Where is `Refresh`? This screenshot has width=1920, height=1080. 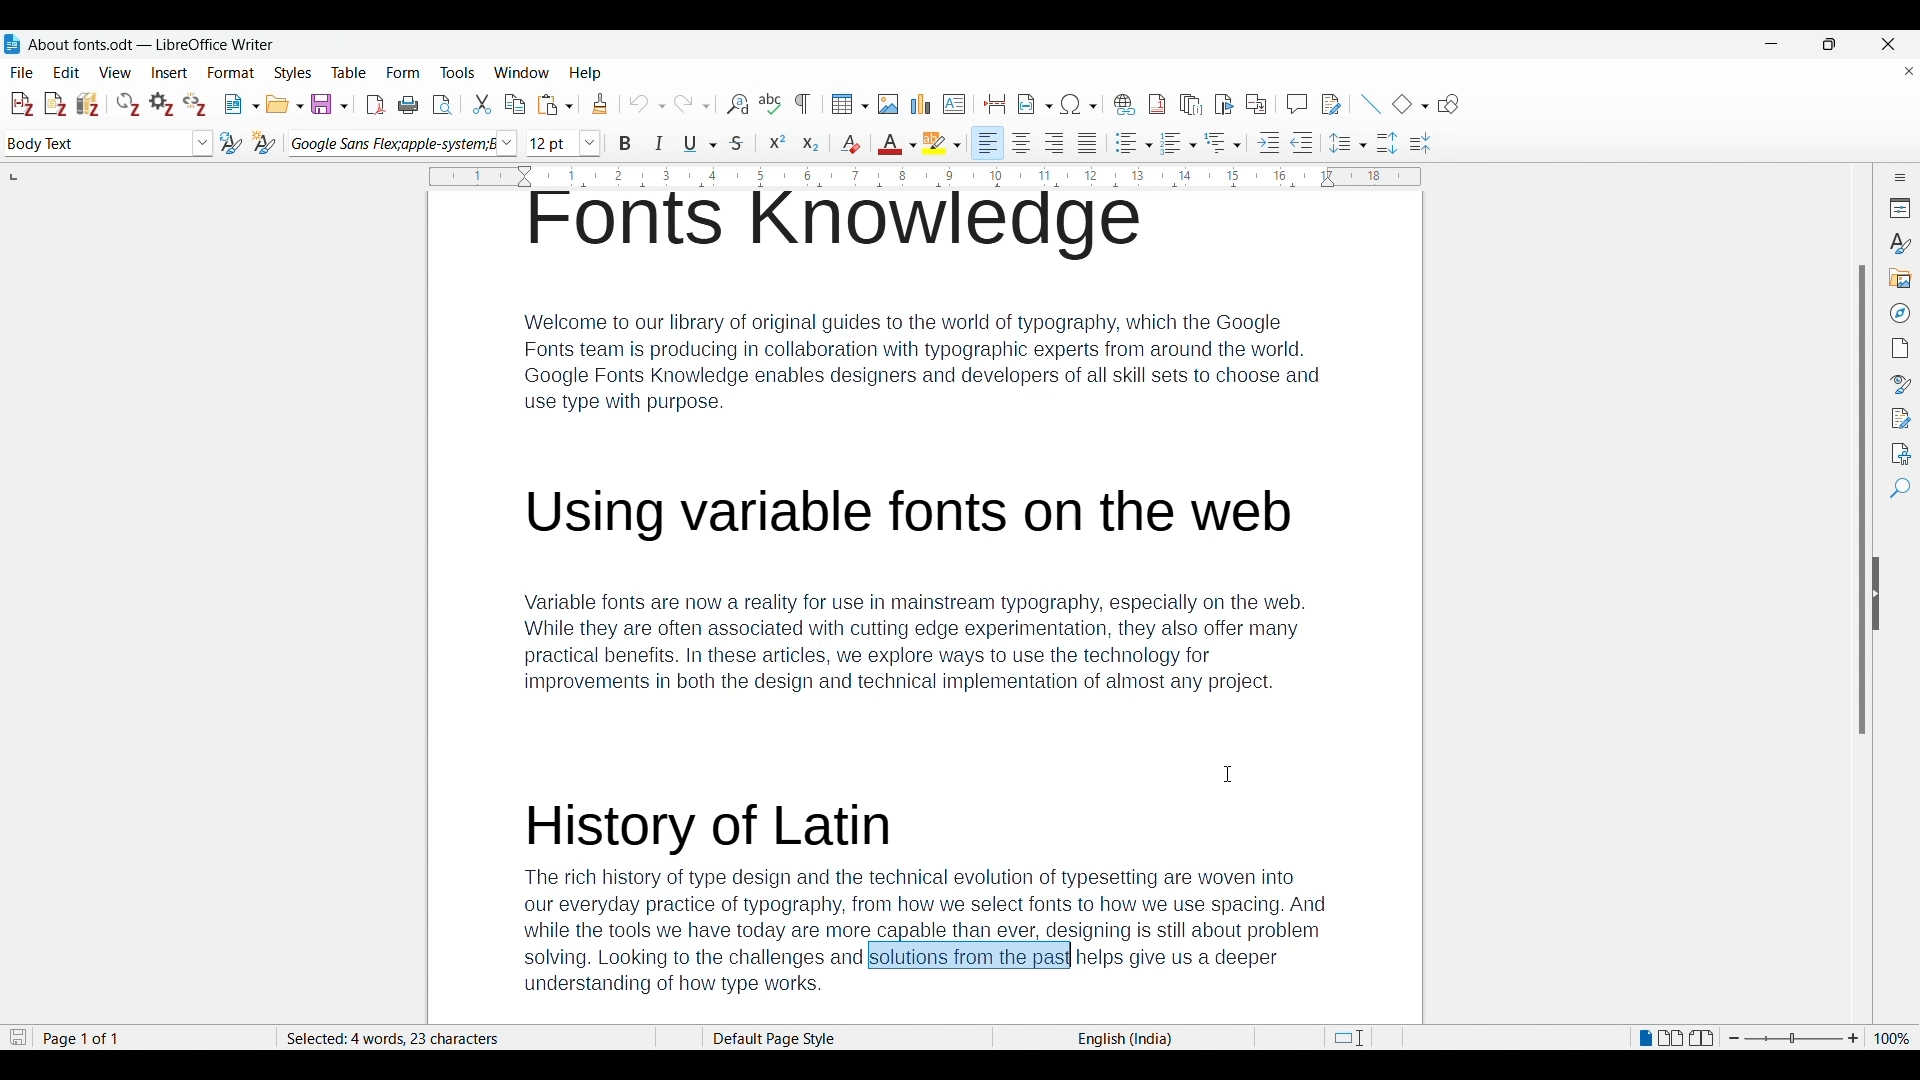 Refresh is located at coordinates (128, 104).